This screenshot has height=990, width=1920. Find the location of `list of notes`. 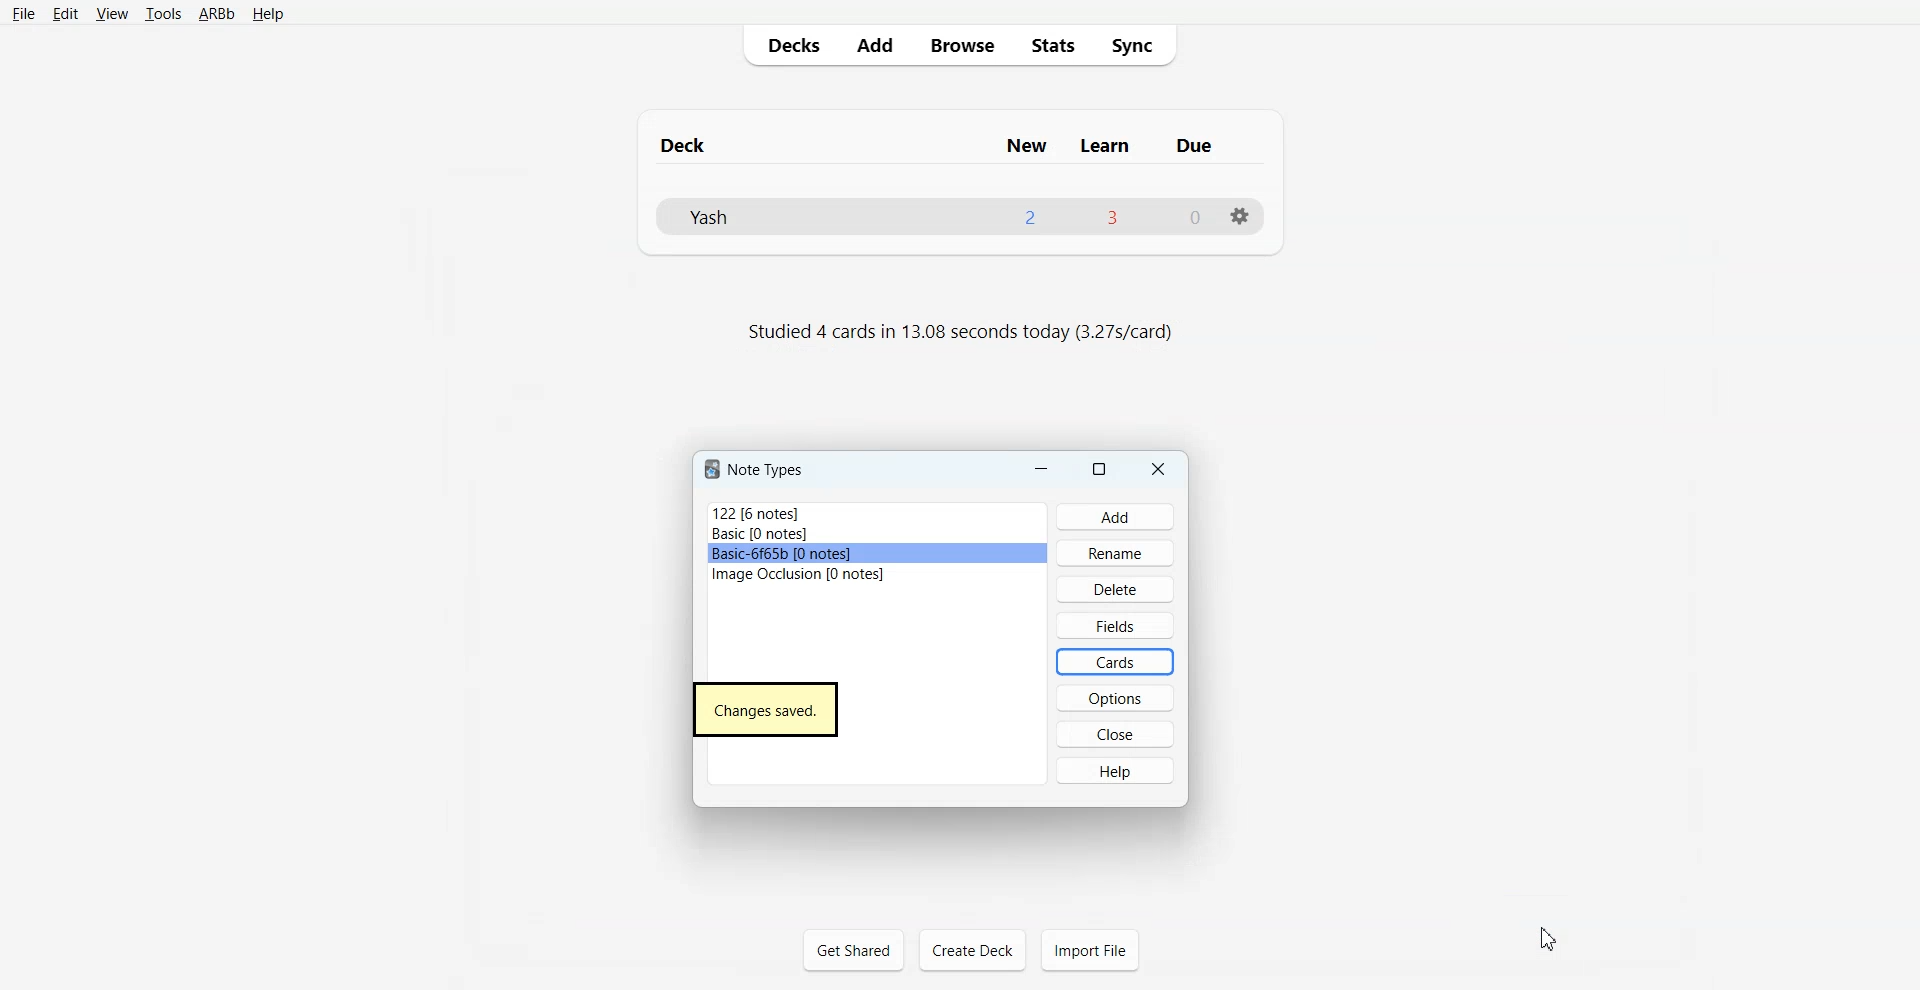

list of notes is located at coordinates (813, 544).